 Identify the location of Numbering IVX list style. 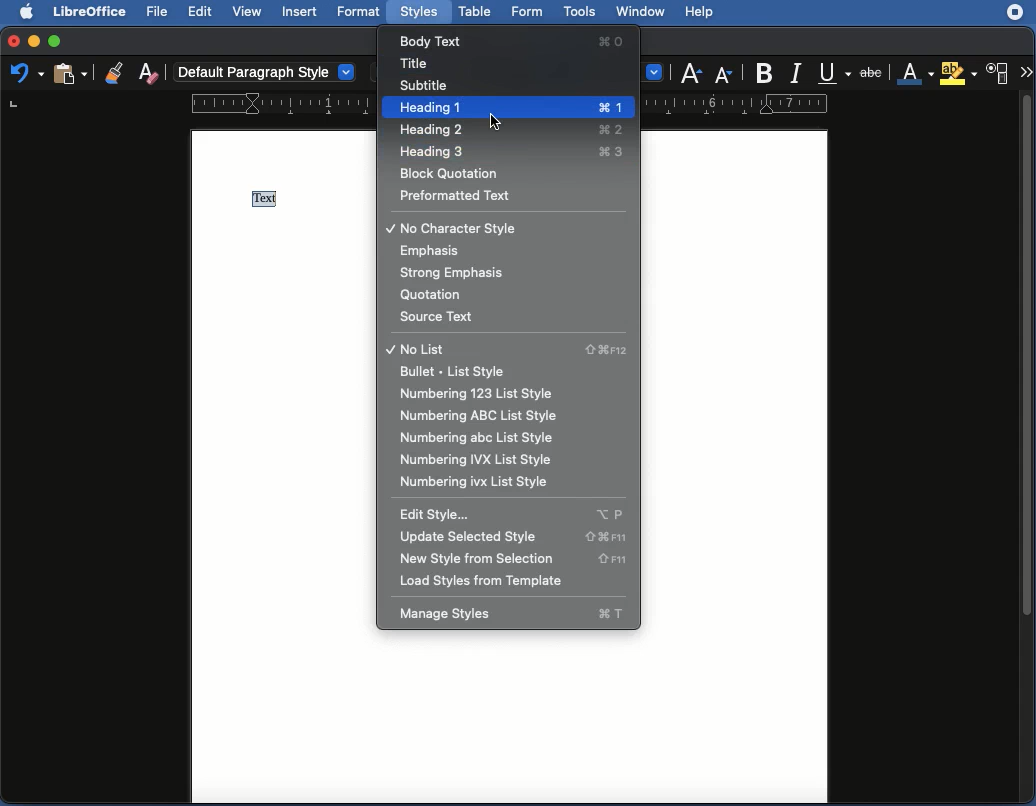
(482, 483).